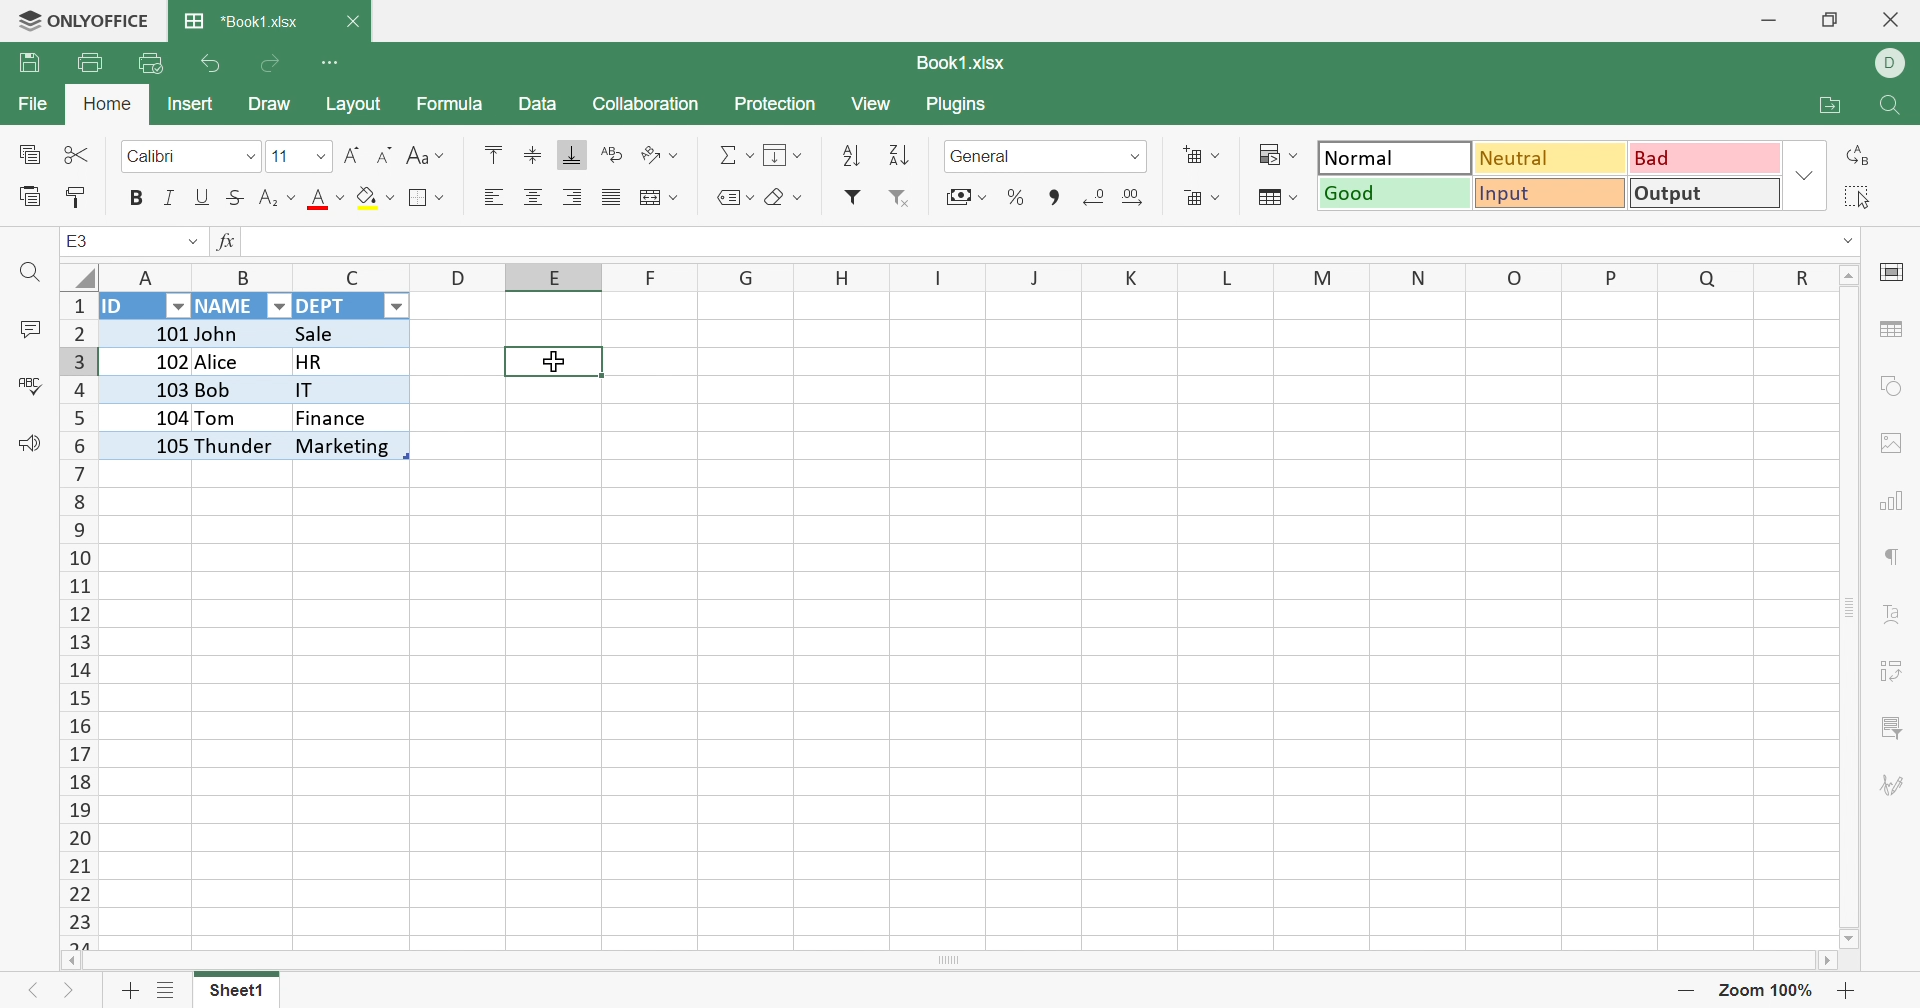  Describe the element at coordinates (85, 22) in the screenshot. I see `ONLYOFFICE` at that location.